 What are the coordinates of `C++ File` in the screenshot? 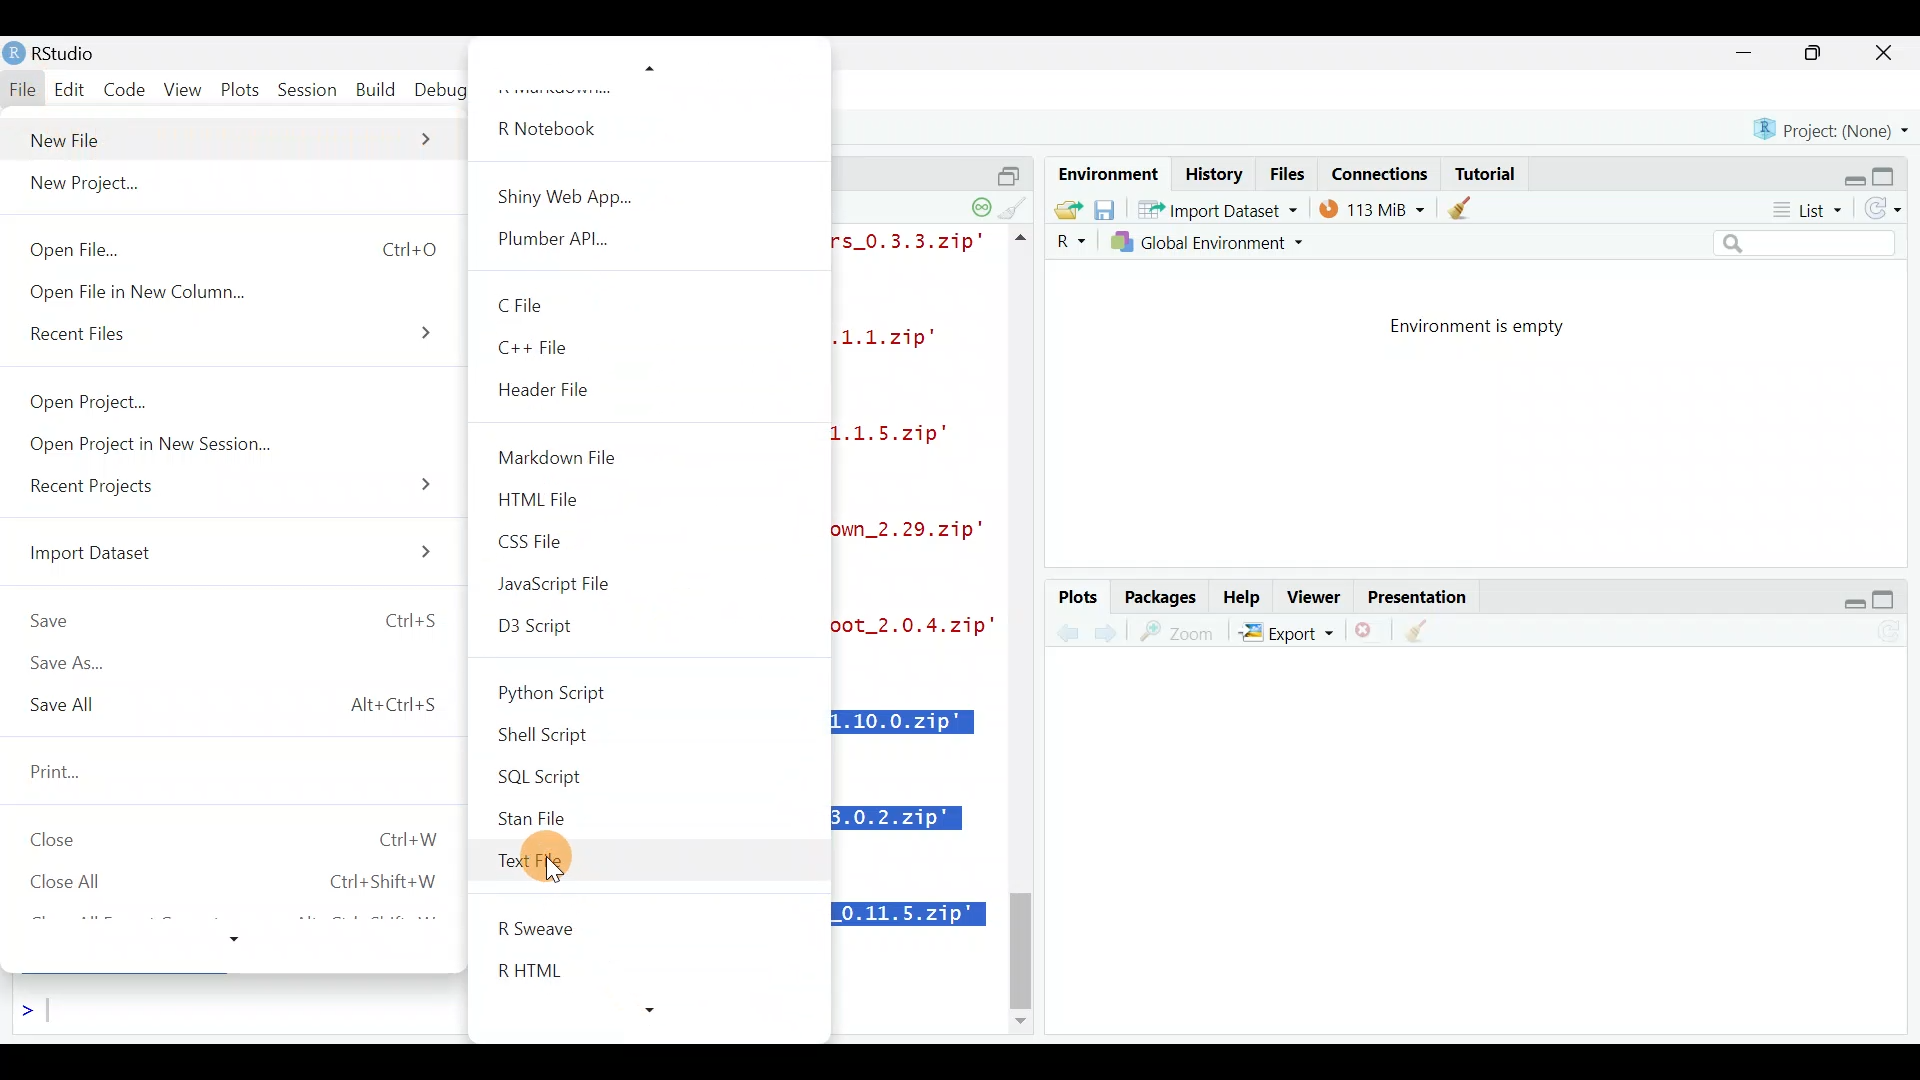 It's located at (553, 349).